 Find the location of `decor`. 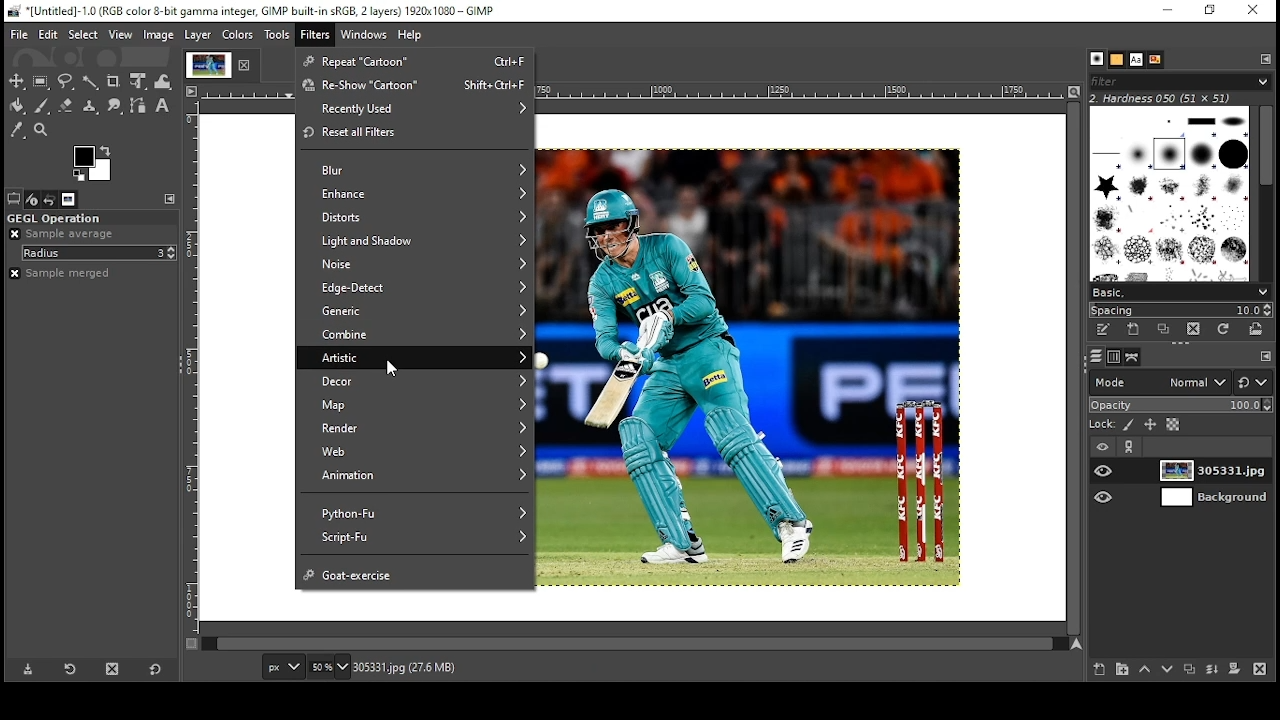

decor is located at coordinates (414, 381).